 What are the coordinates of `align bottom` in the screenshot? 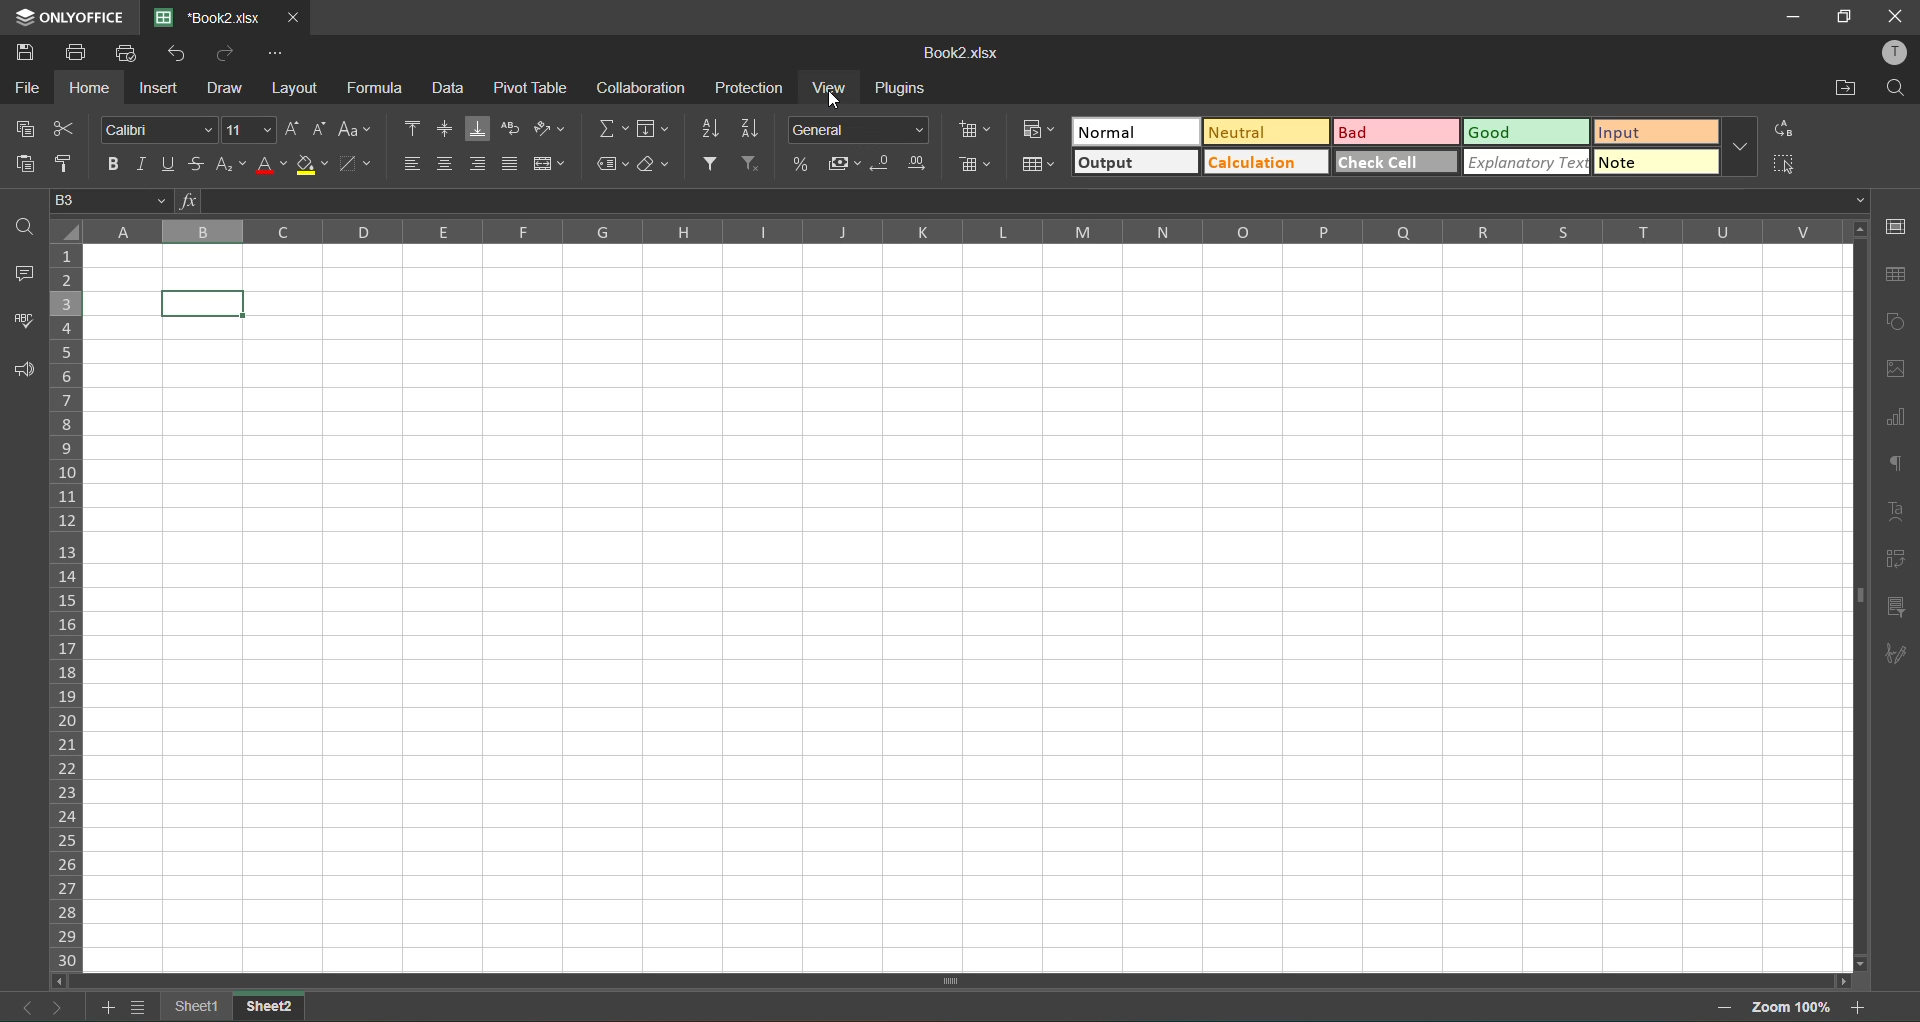 It's located at (478, 131).